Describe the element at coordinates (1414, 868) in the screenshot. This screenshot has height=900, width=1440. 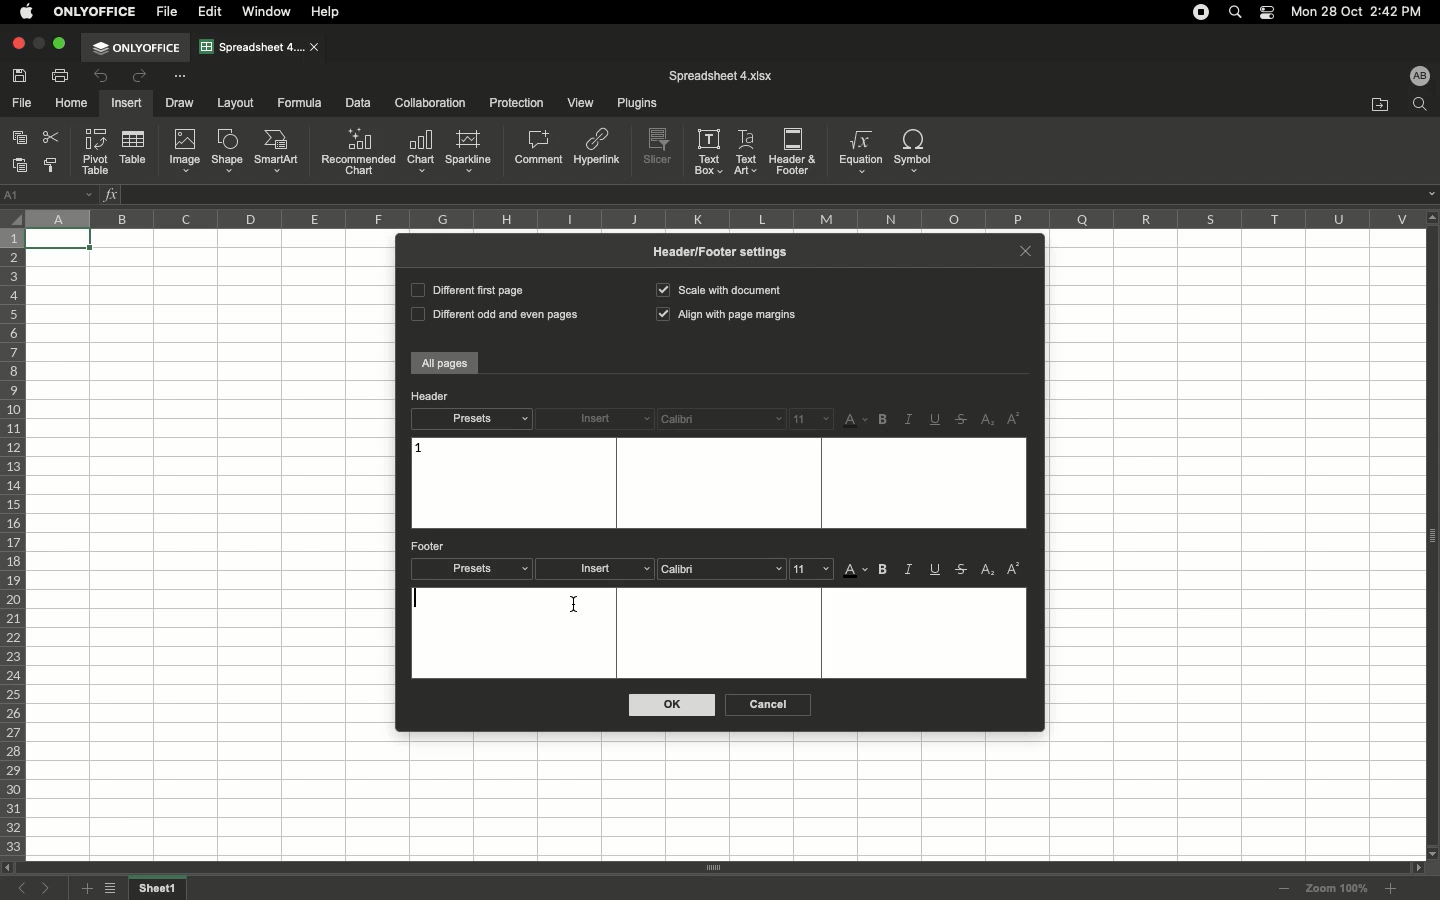
I see `scroll right` at that location.